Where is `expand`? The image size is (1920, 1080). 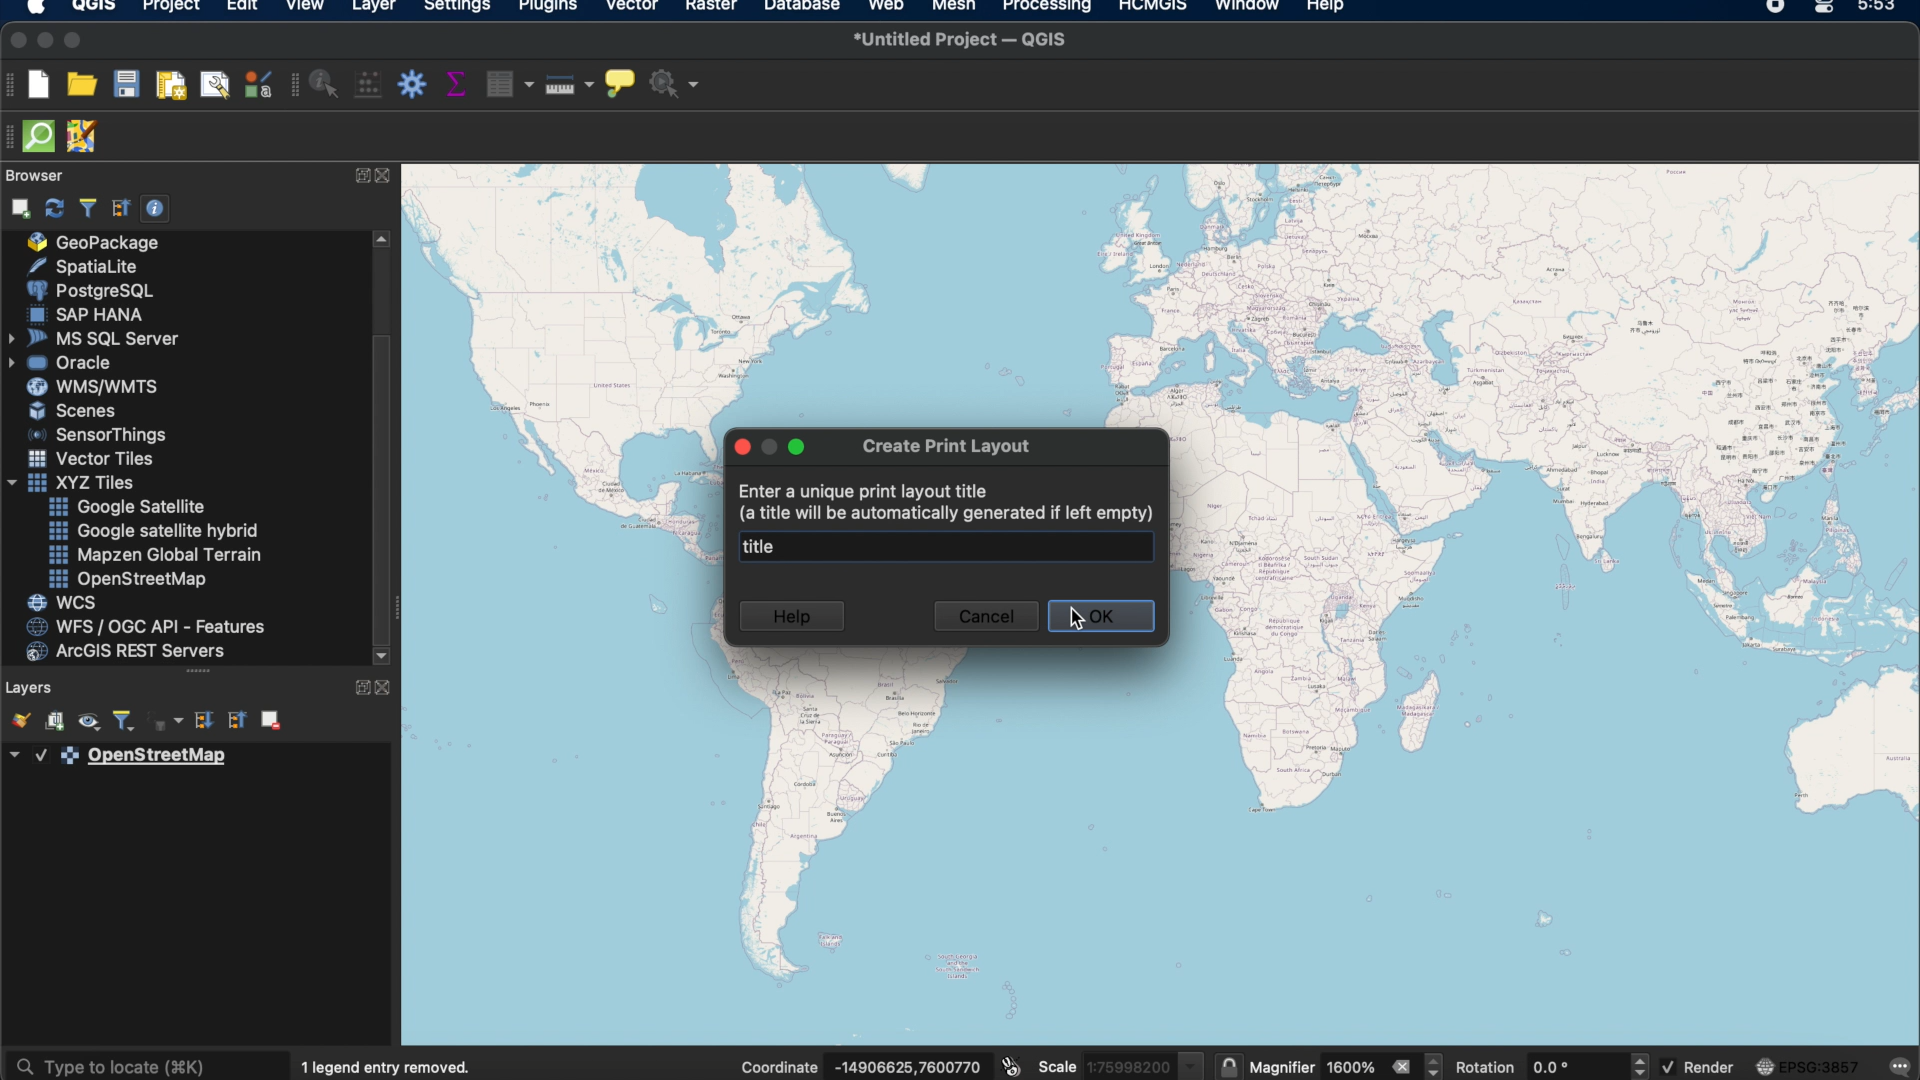
expand is located at coordinates (359, 174).